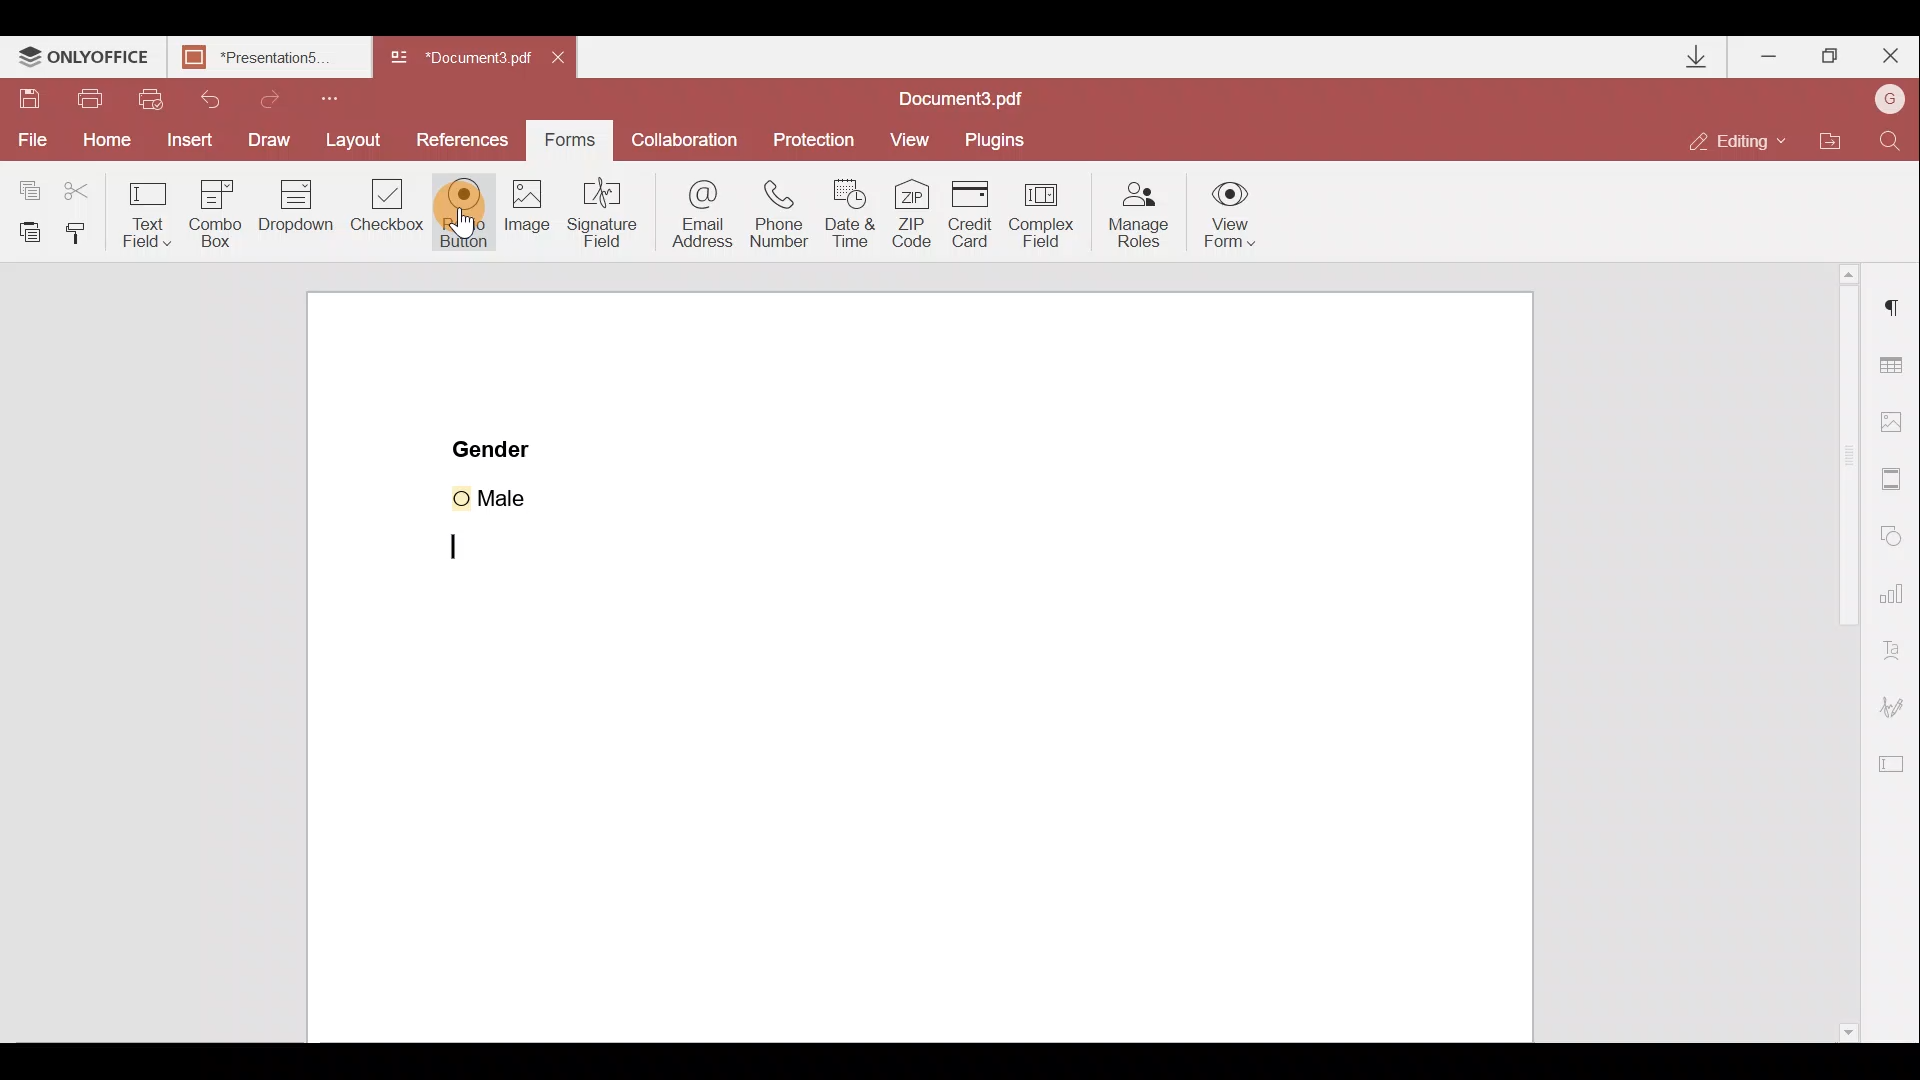  Describe the element at coordinates (1894, 482) in the screenshot. I see `Headers & footers settings` at that location.